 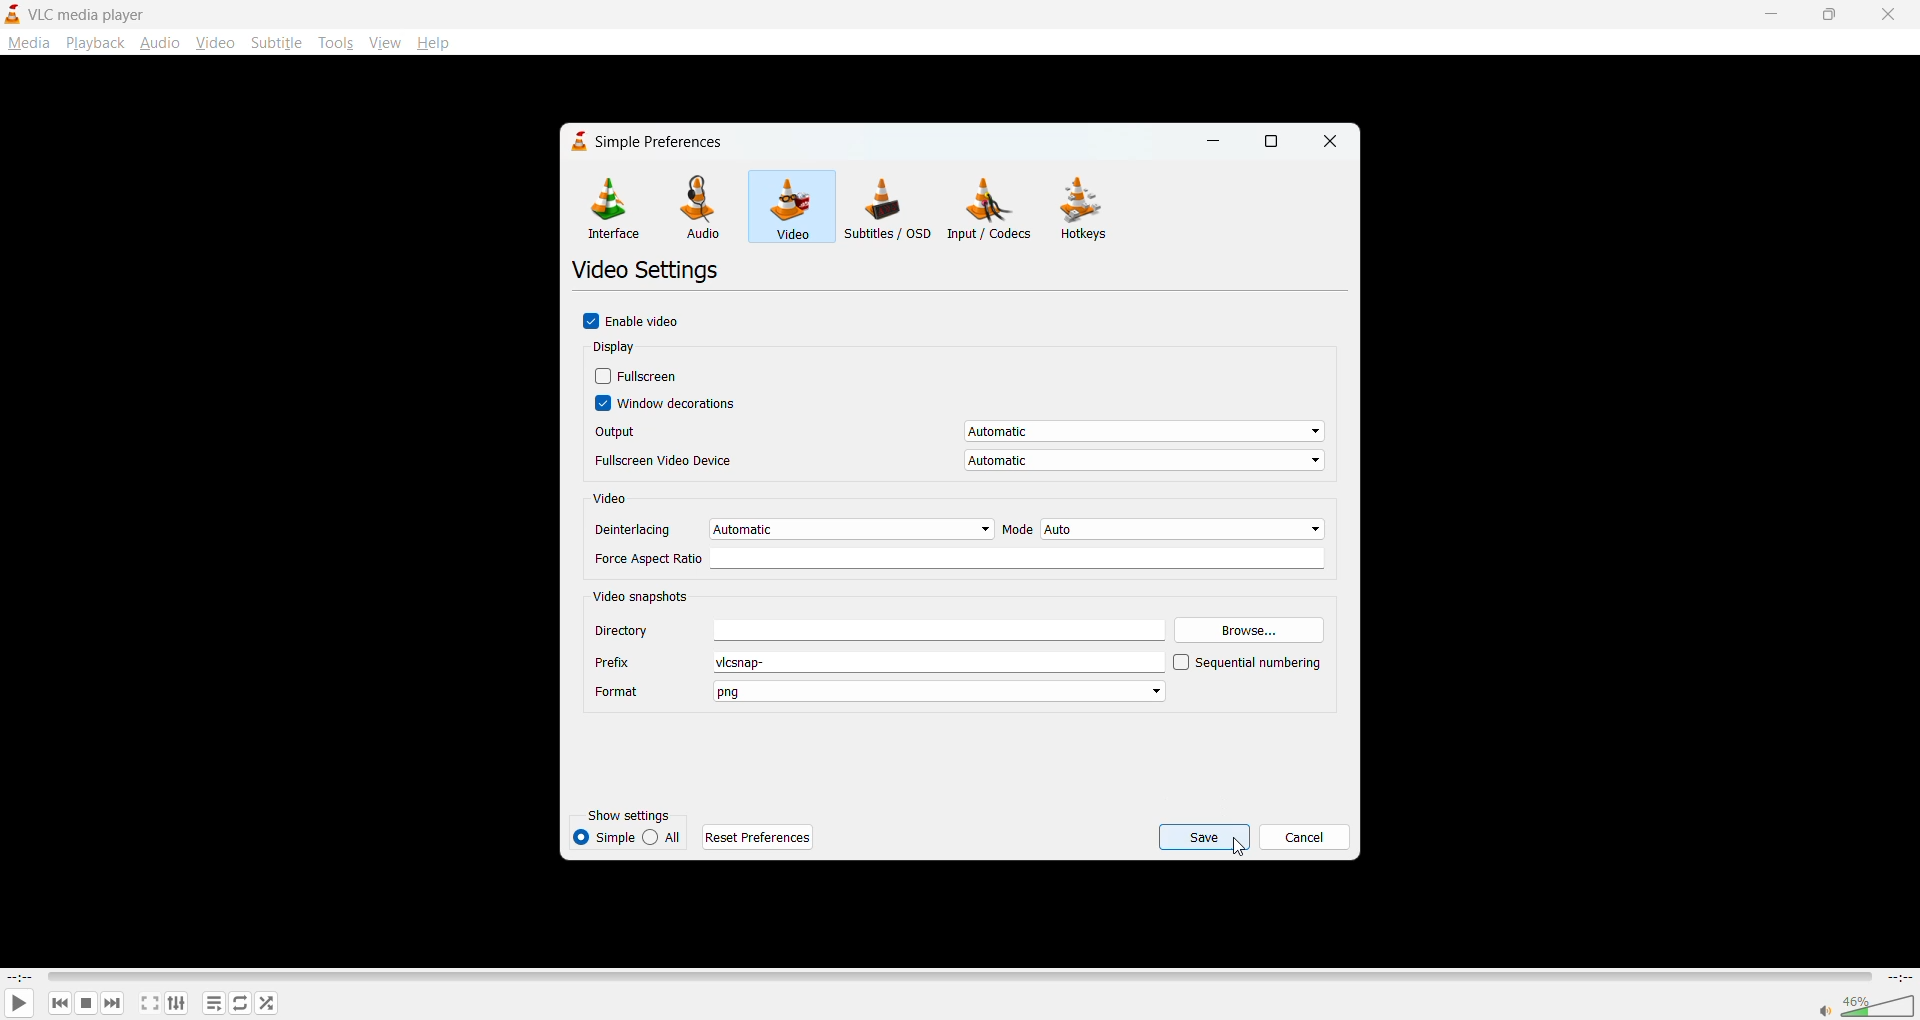 What do you see at coordinates (789, 205) in the screenshot?
I see `videos` at bounding box center [789, 205].